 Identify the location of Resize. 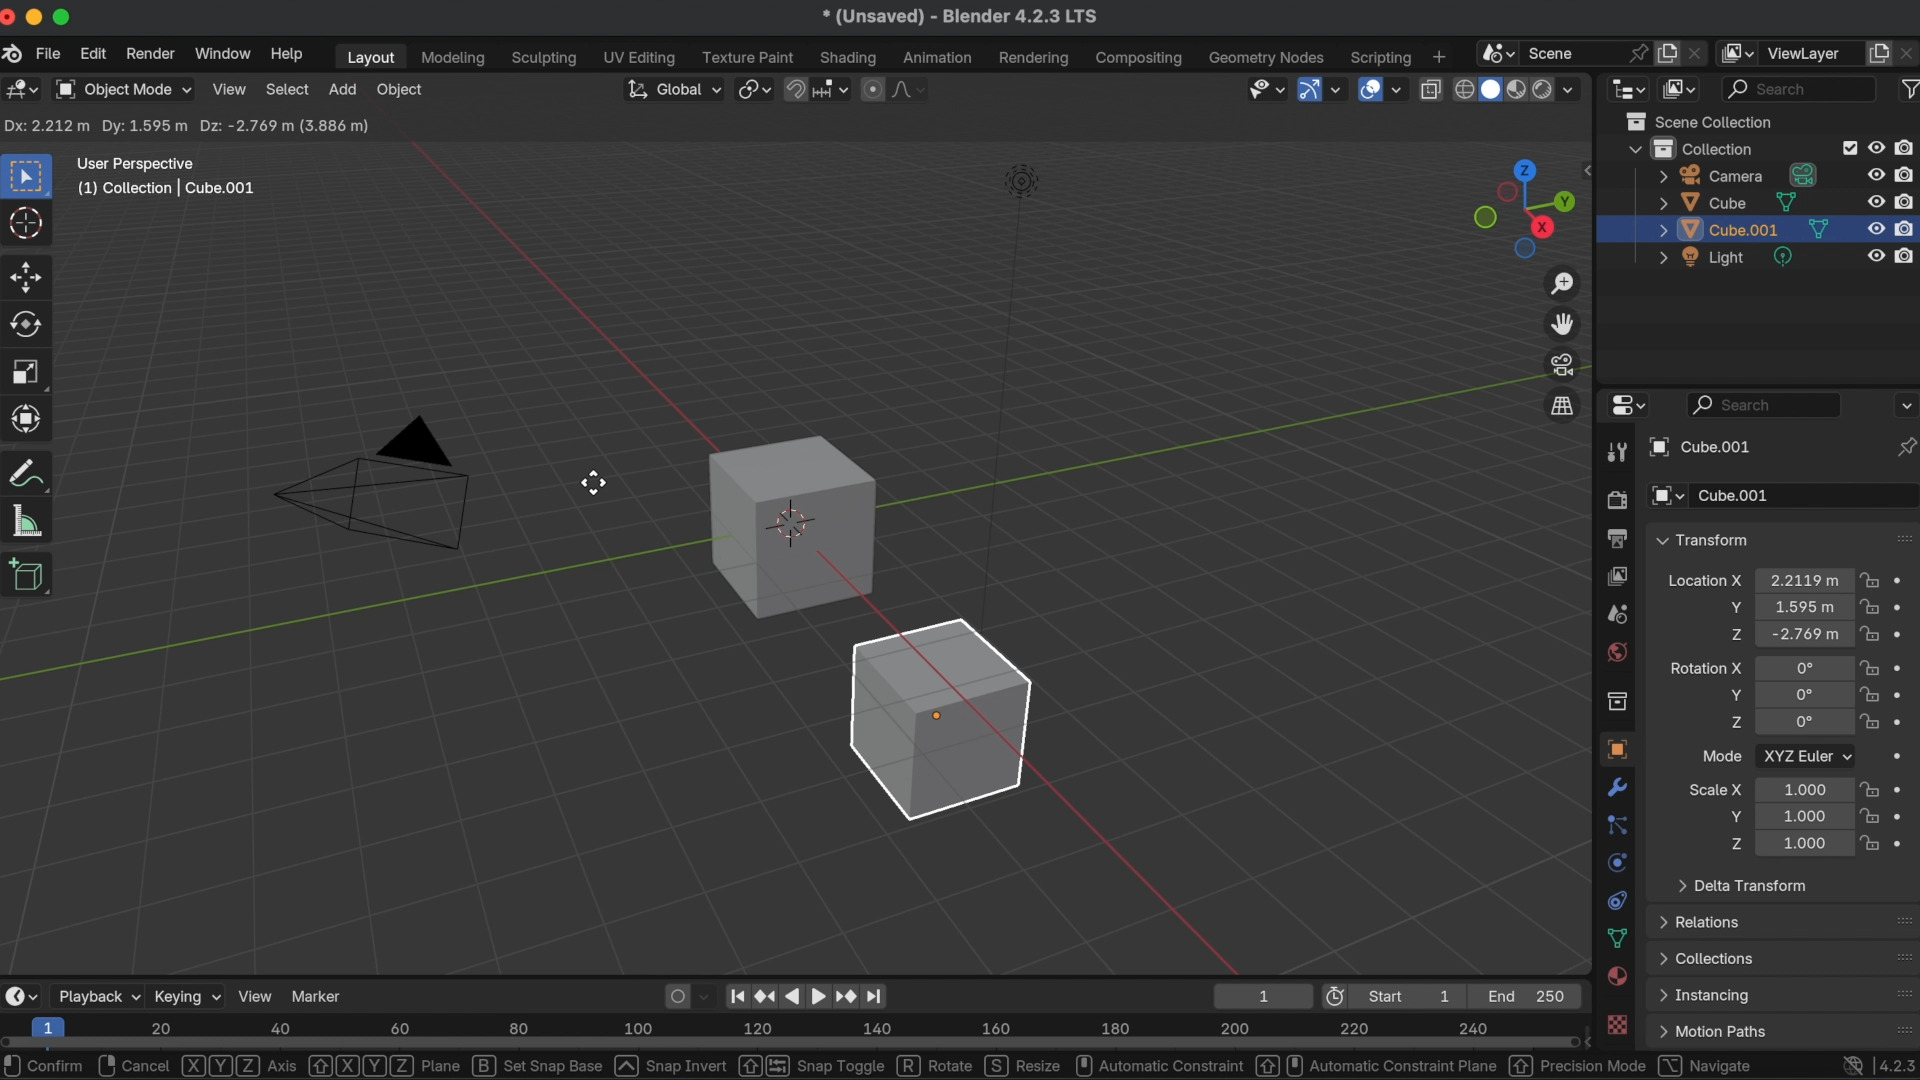
(1025, 1065).